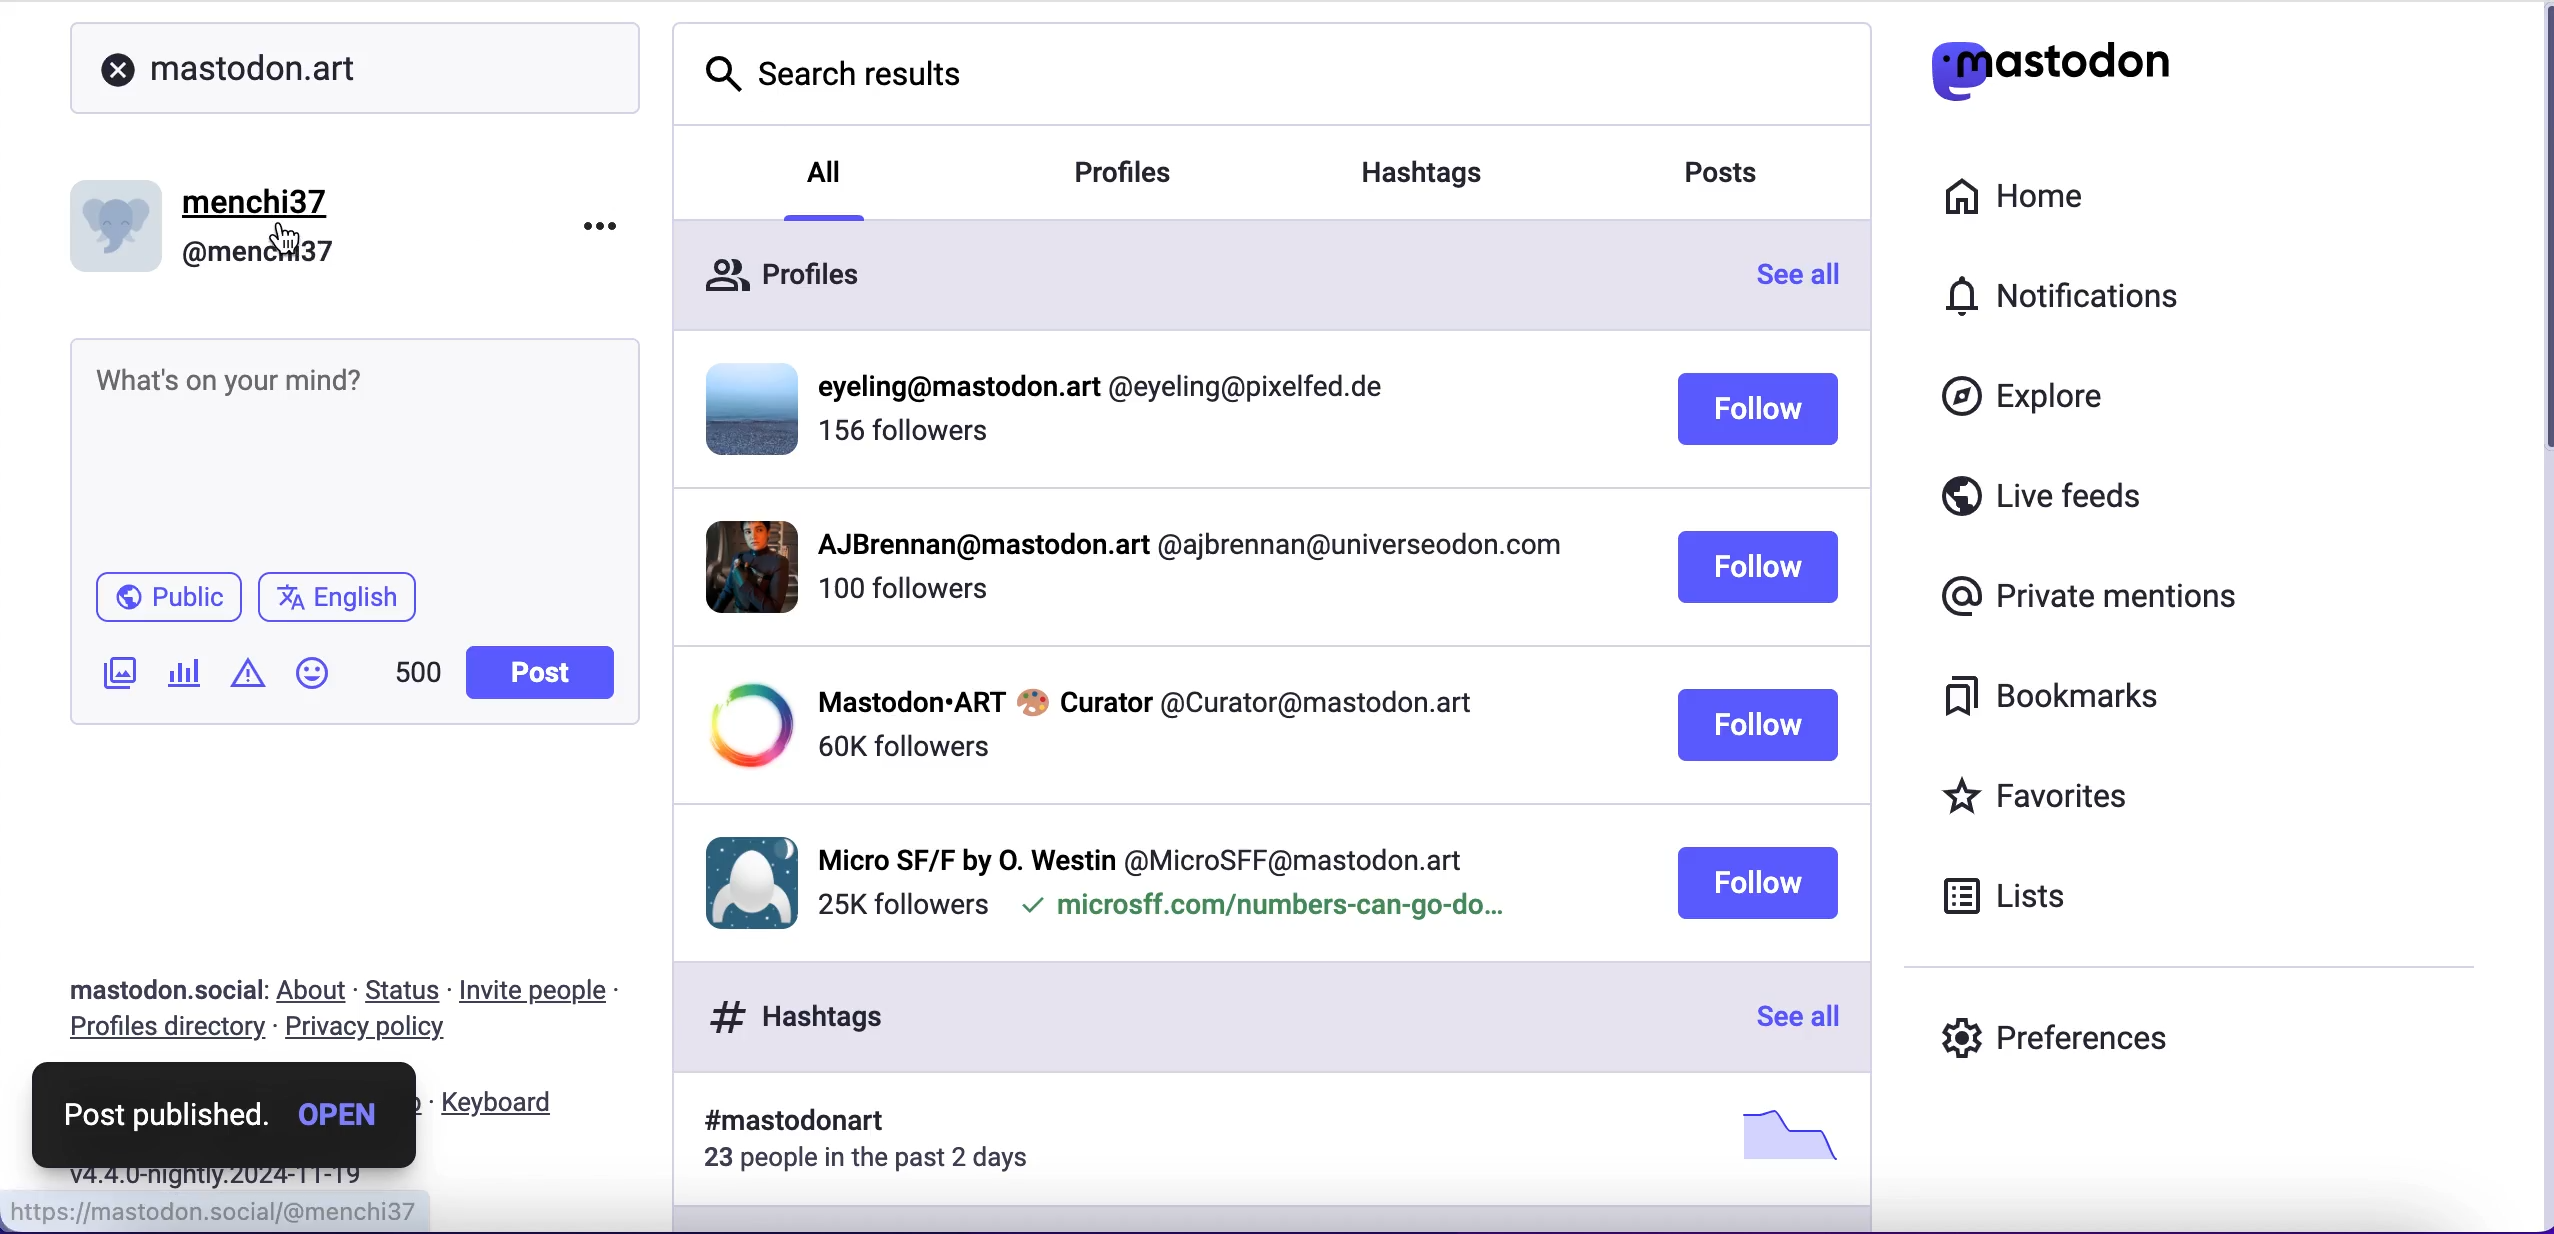  Describe the element at coordinates (739, 887) in the screenshot. I see `display picture` at that location.